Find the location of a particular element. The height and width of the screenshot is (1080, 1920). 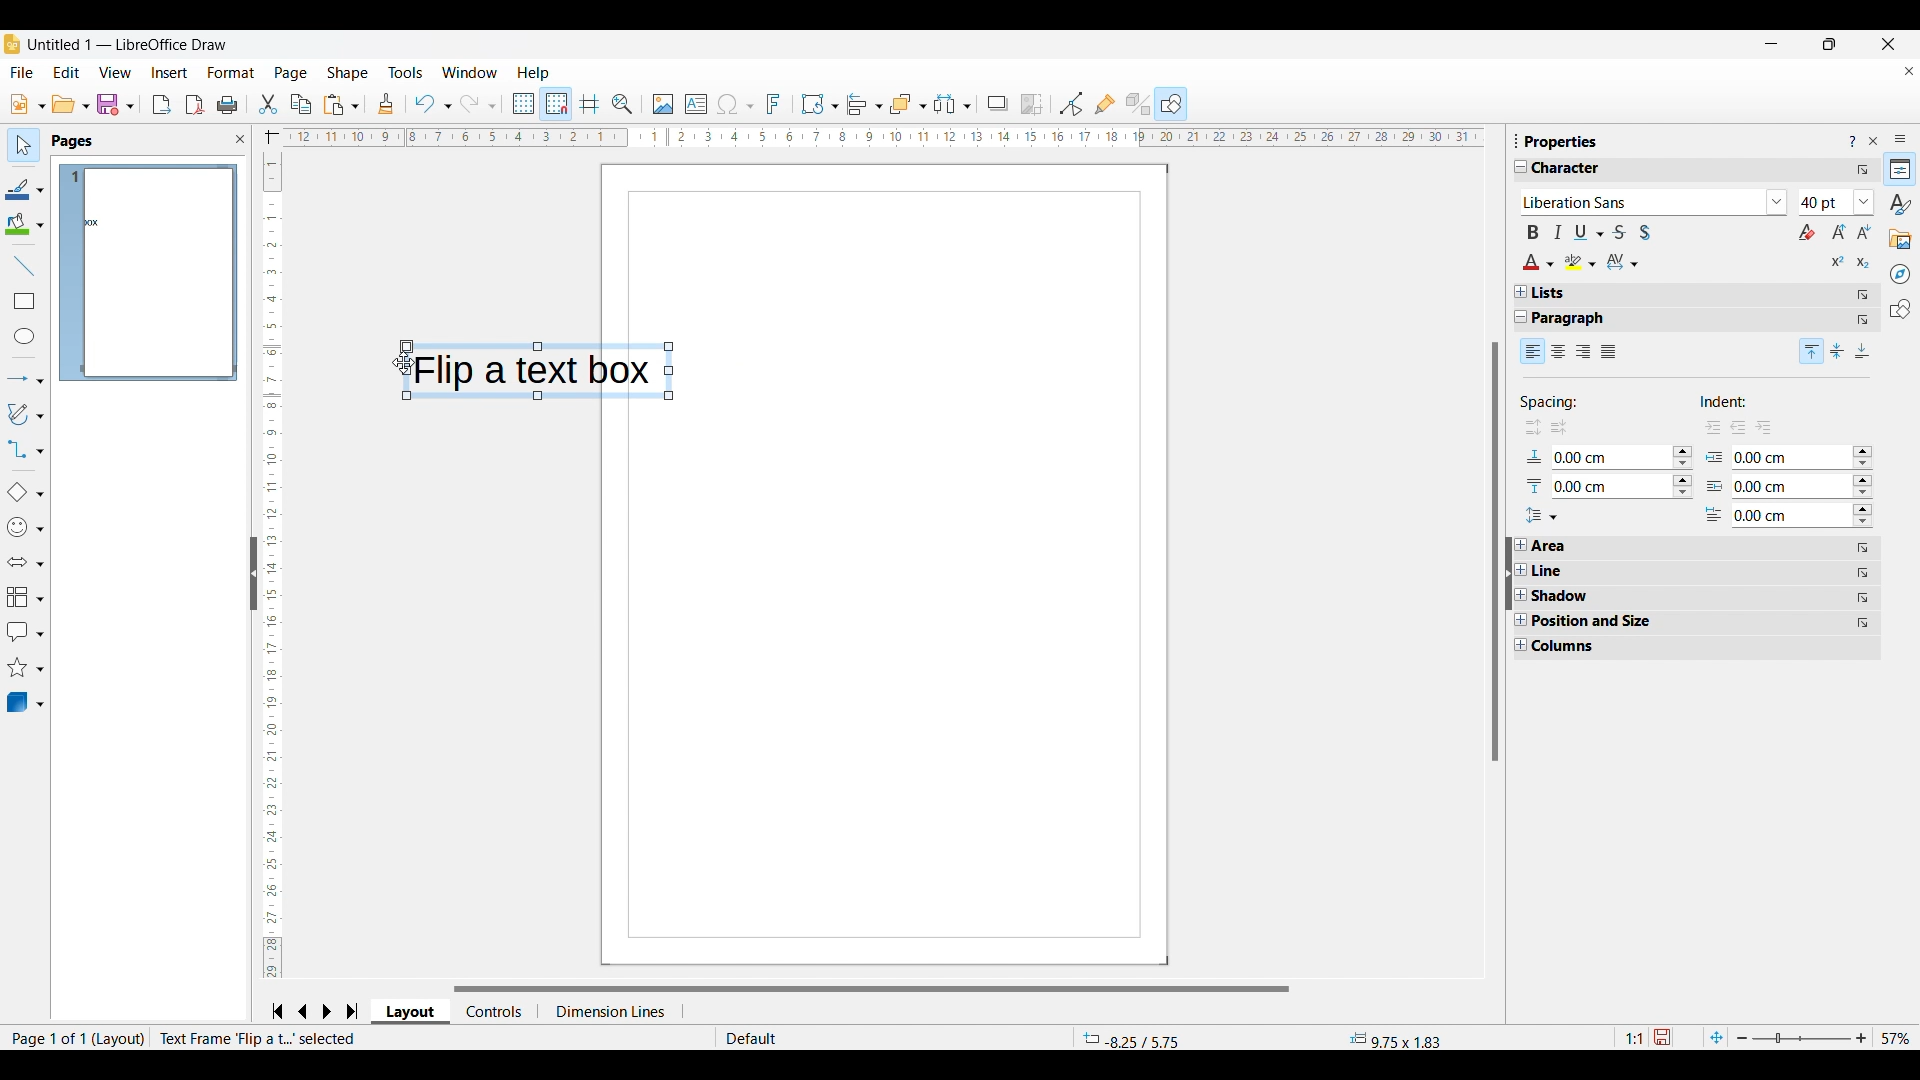

More options for respective sub-title is located at coordinates (1864, 586).